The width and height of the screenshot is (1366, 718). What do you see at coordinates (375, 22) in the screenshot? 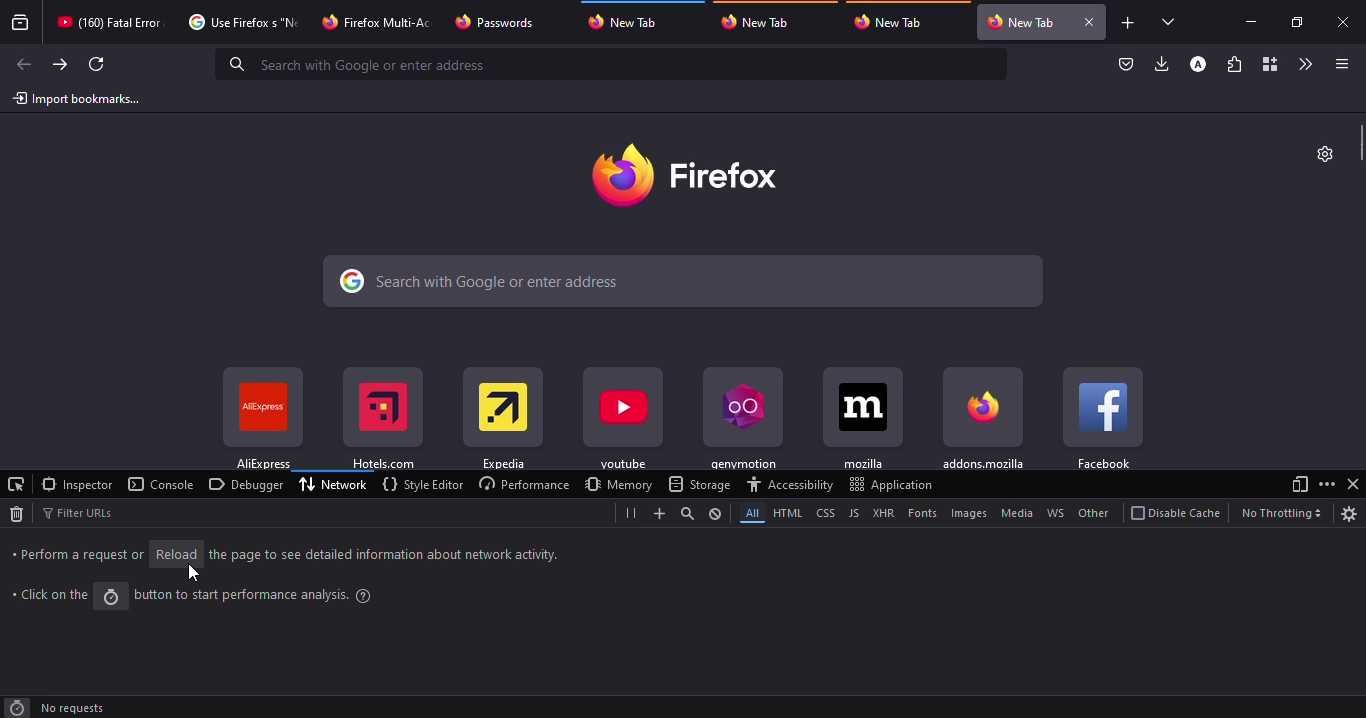
I see `tab` at bounding box center [375, 22].